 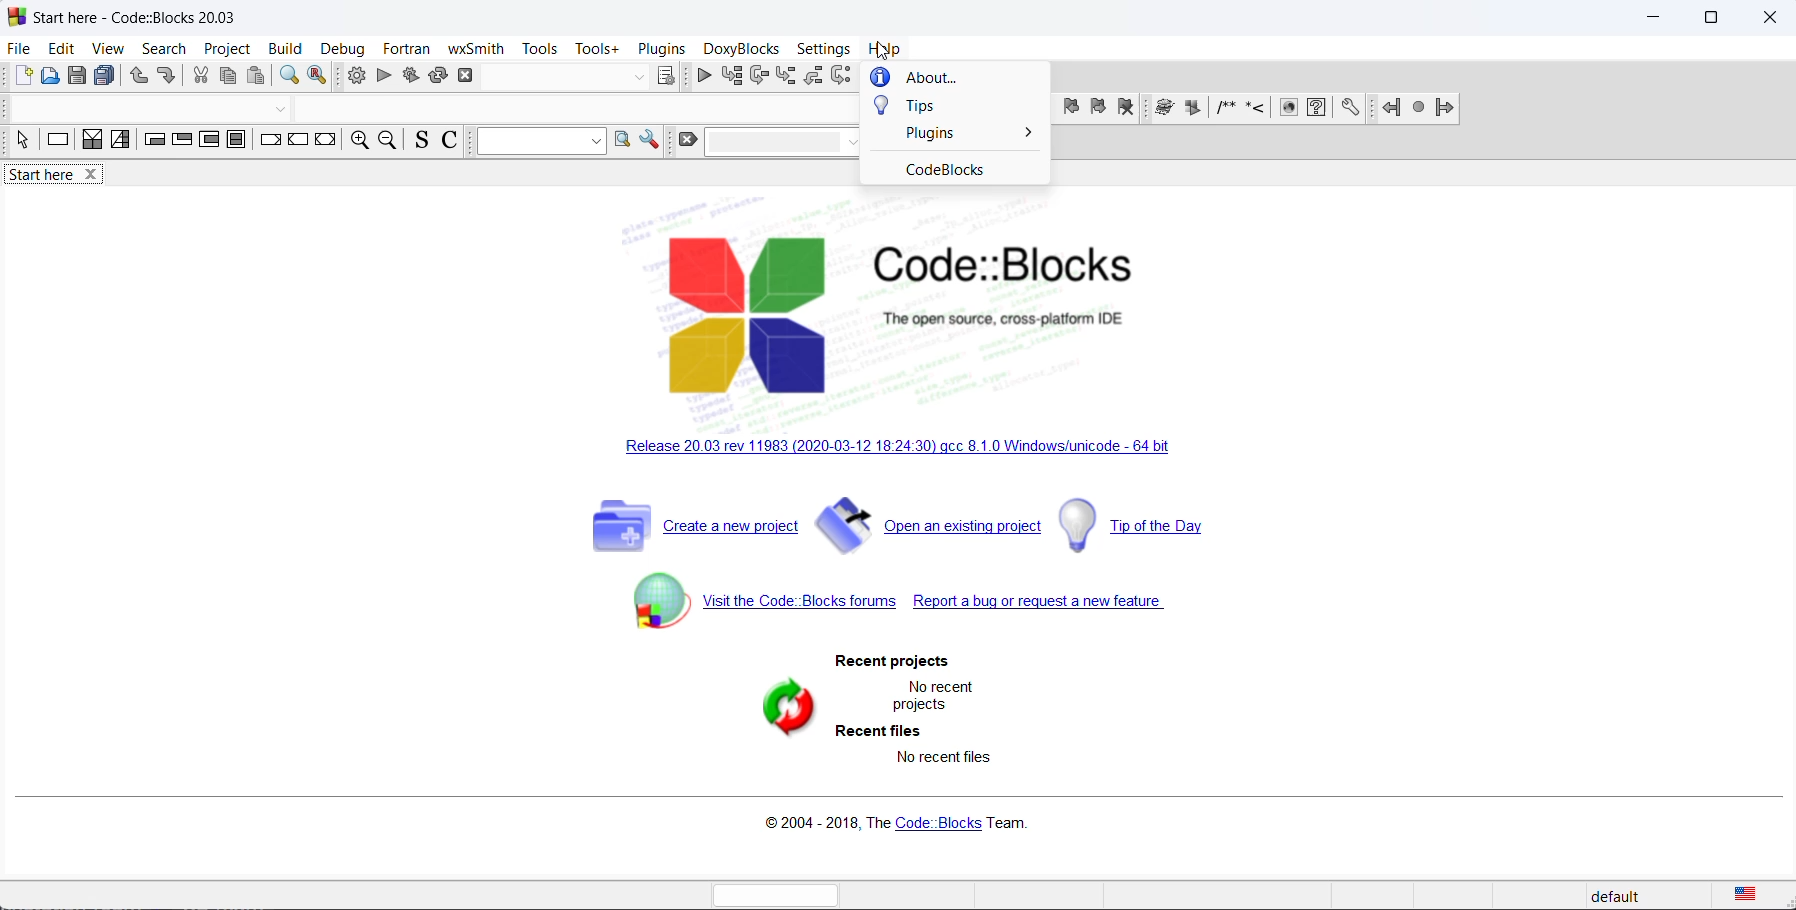 I want to click on start here, so click(x=135, y=18).